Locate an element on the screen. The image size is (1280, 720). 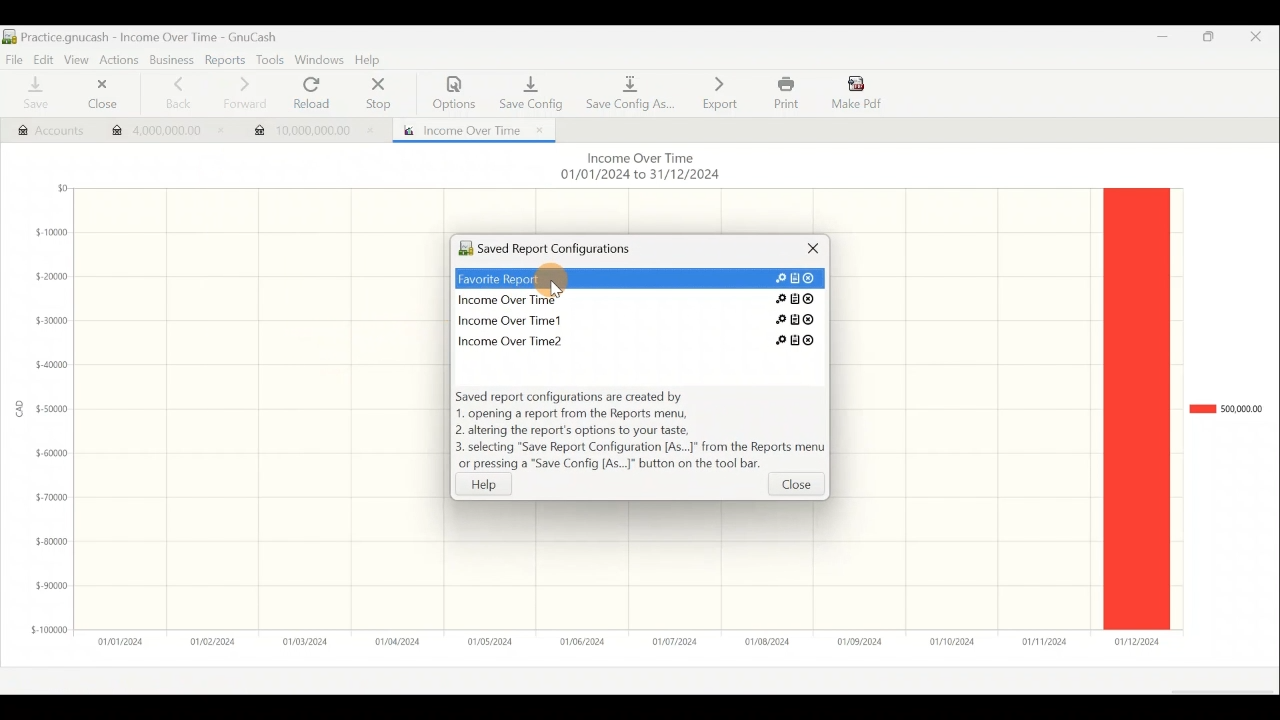
Print is located at coordinates (784, 93).